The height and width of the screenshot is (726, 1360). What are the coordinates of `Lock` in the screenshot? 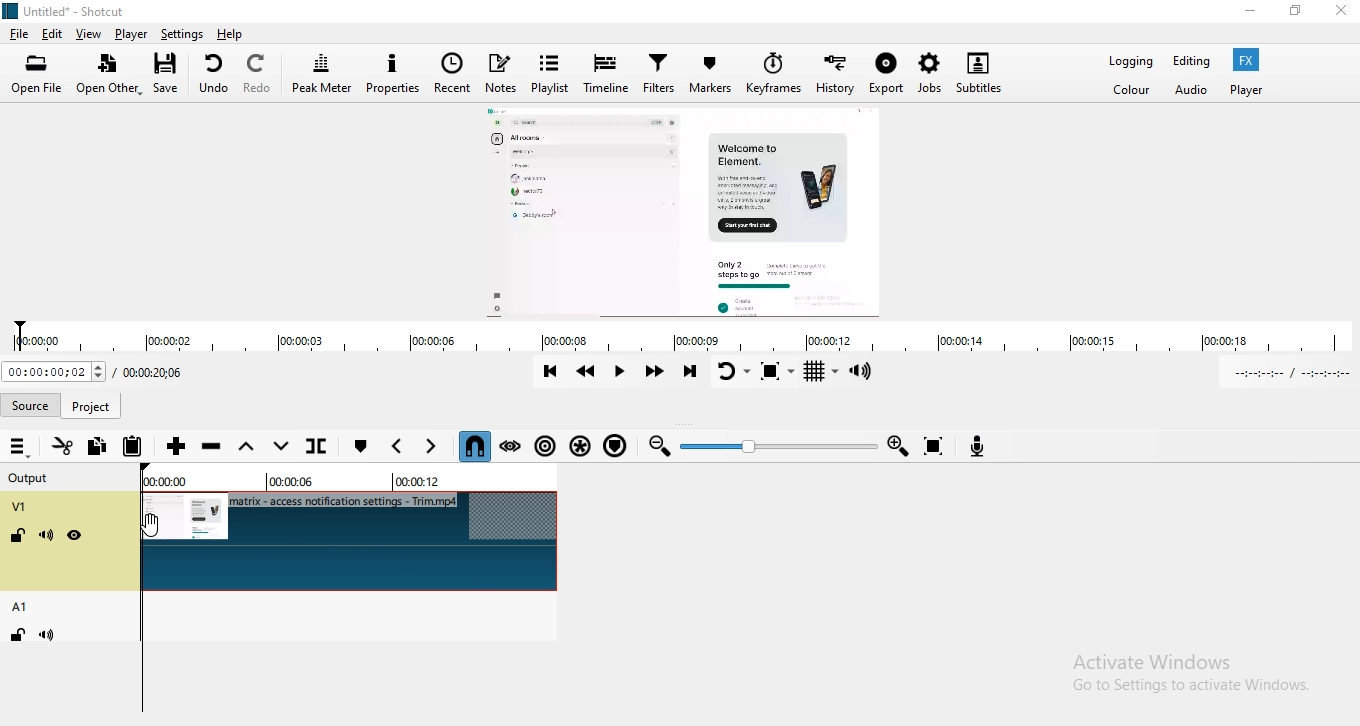 It's located at (18, 534).